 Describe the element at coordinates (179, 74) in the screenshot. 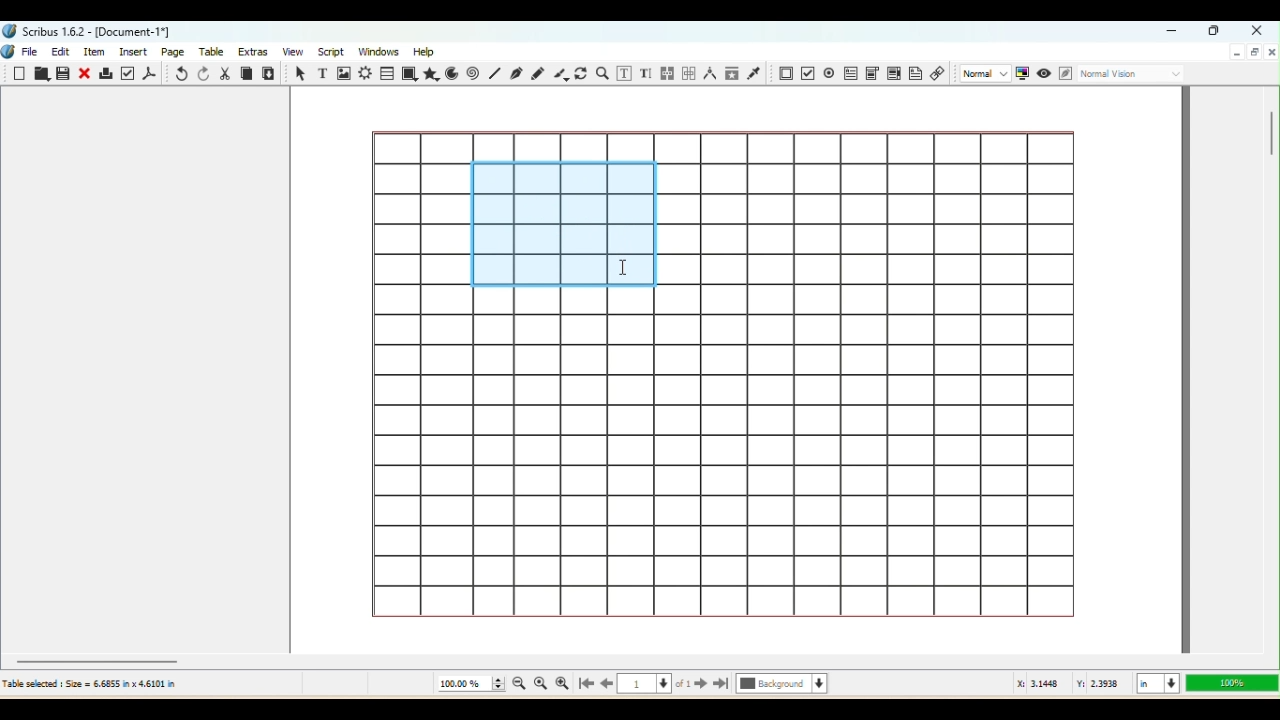

I see `Undo` at that location.